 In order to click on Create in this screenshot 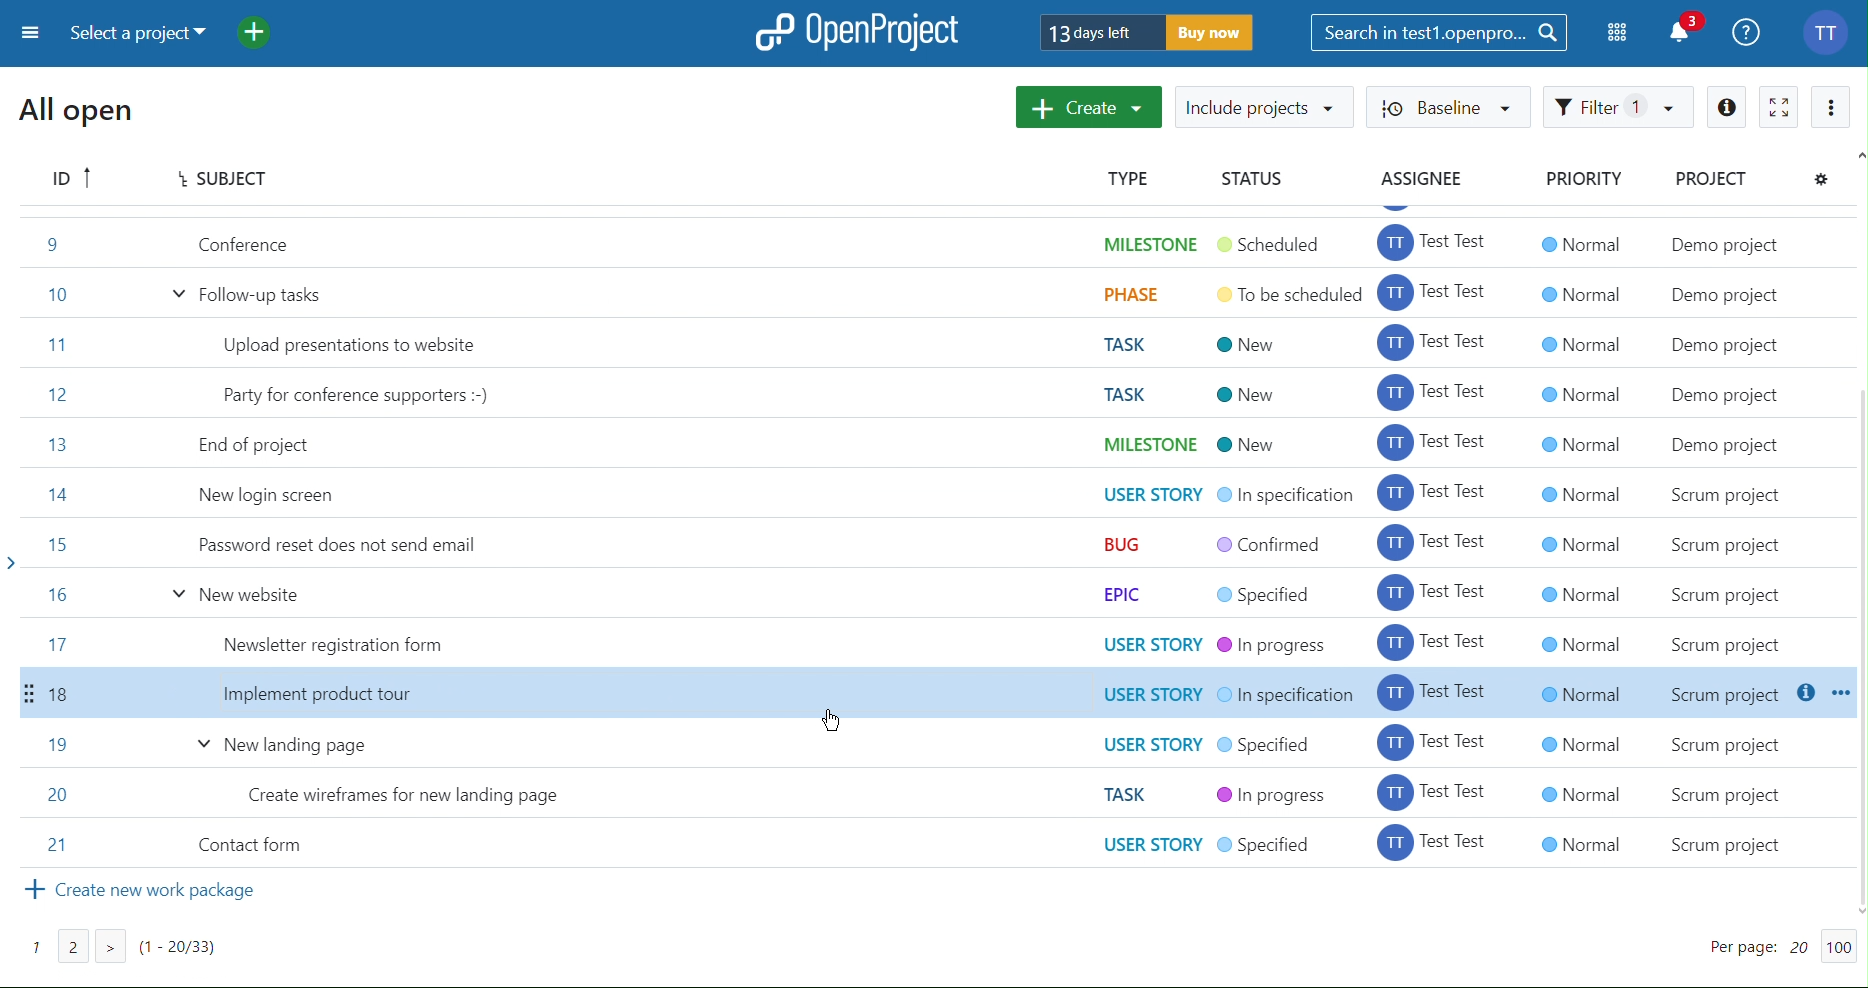, I will do `click(1090, 108)`.